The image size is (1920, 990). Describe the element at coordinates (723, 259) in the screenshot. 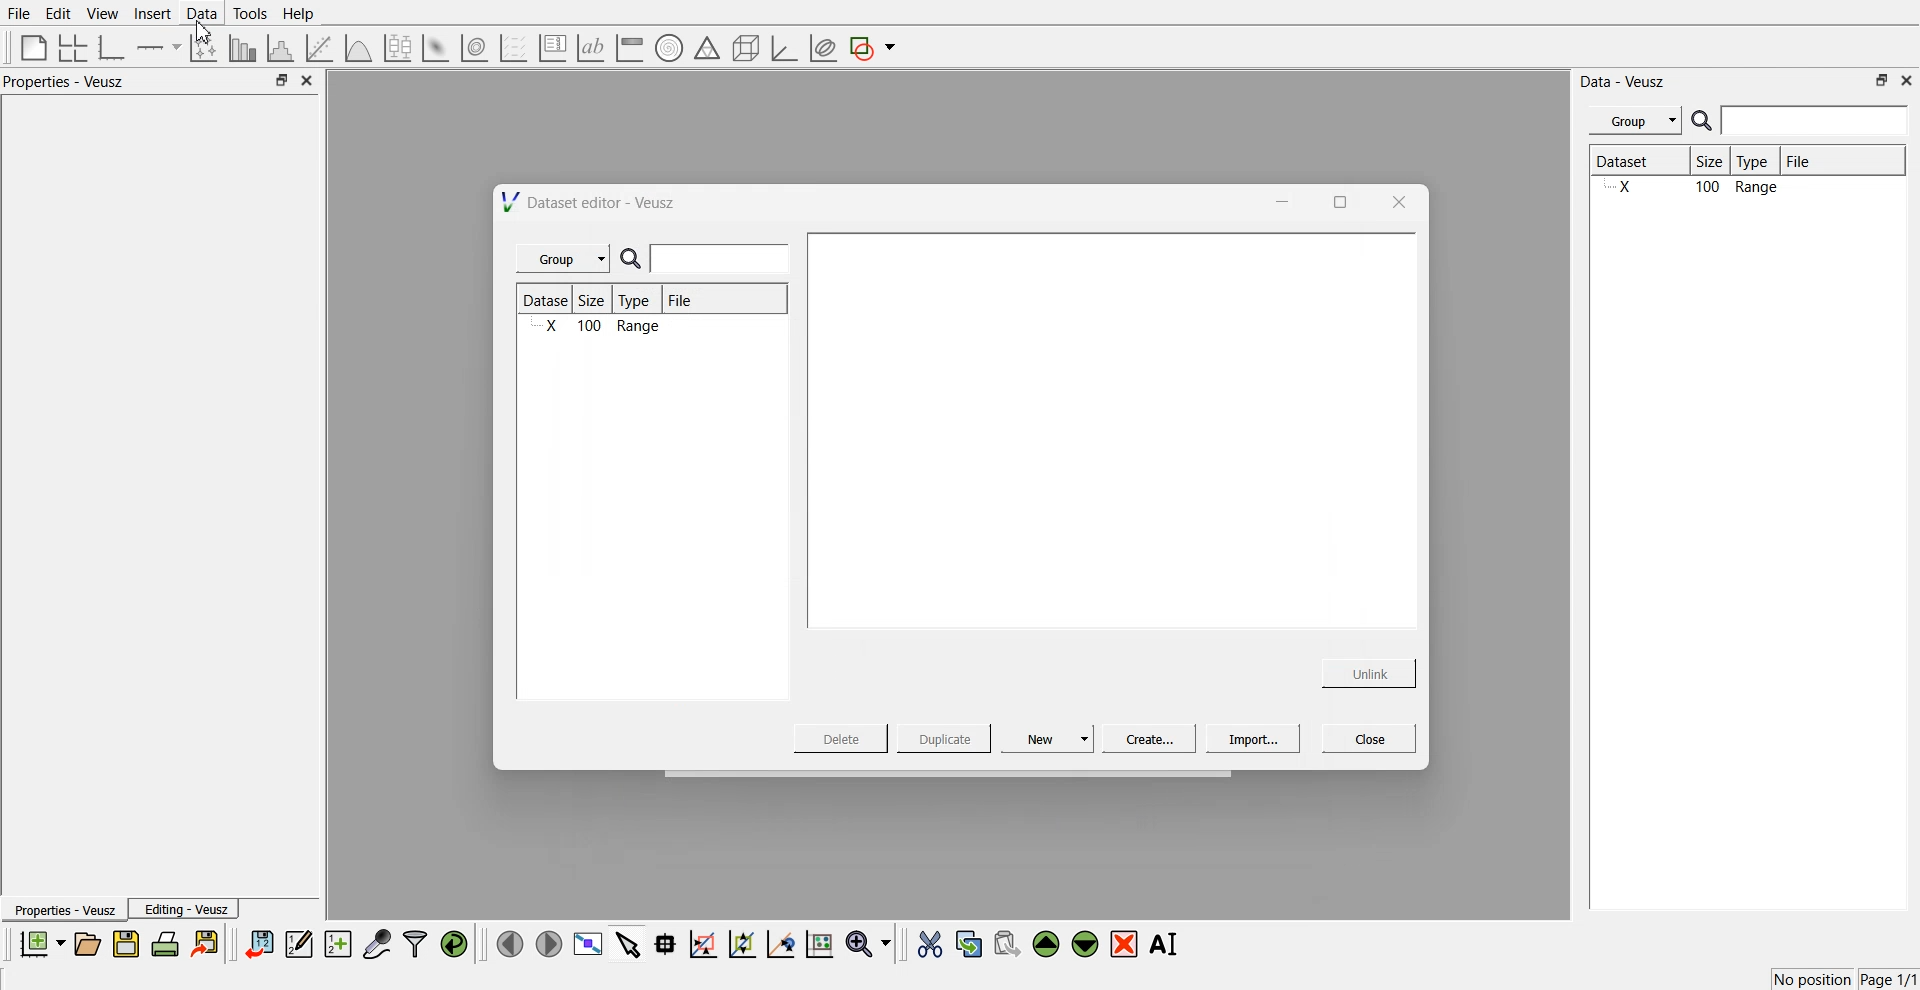

I see `enter search field` at that location.